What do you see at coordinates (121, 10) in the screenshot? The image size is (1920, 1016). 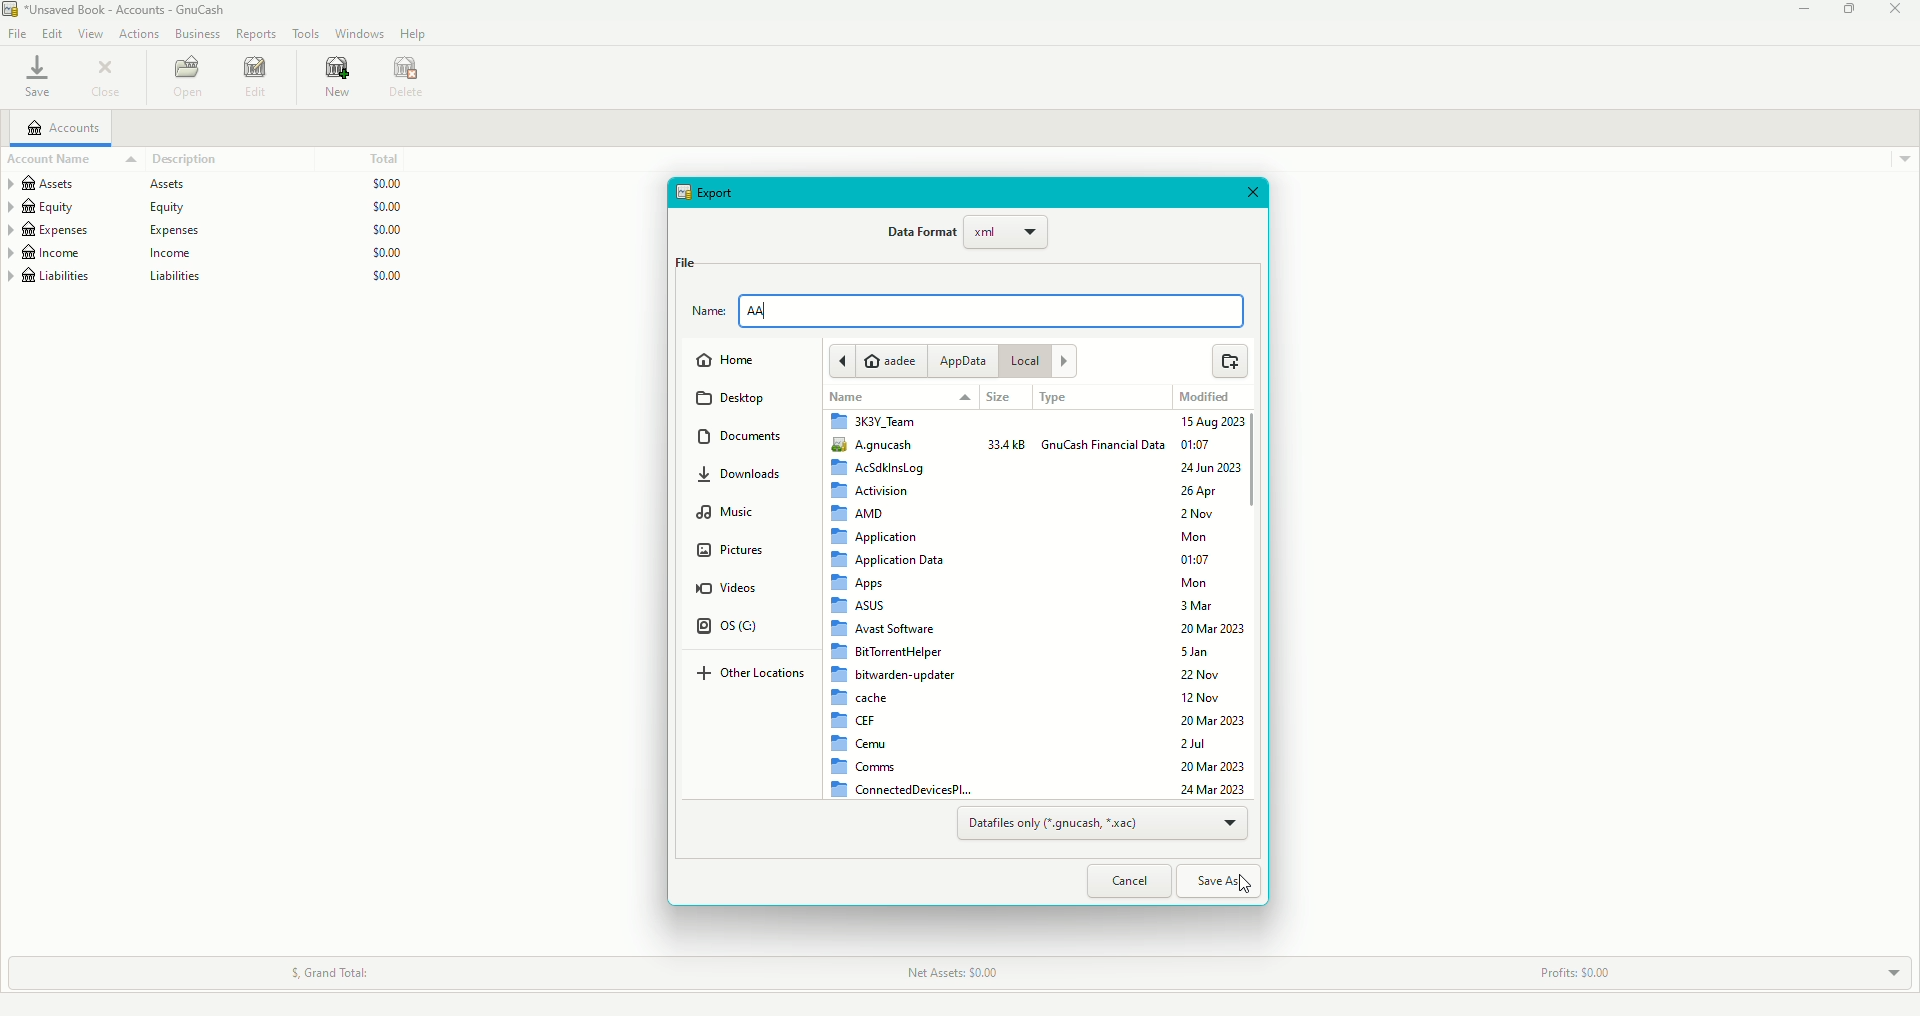 I see `Unnamed Book - Accounts - GnuCash` at bounding box center [121, 10].